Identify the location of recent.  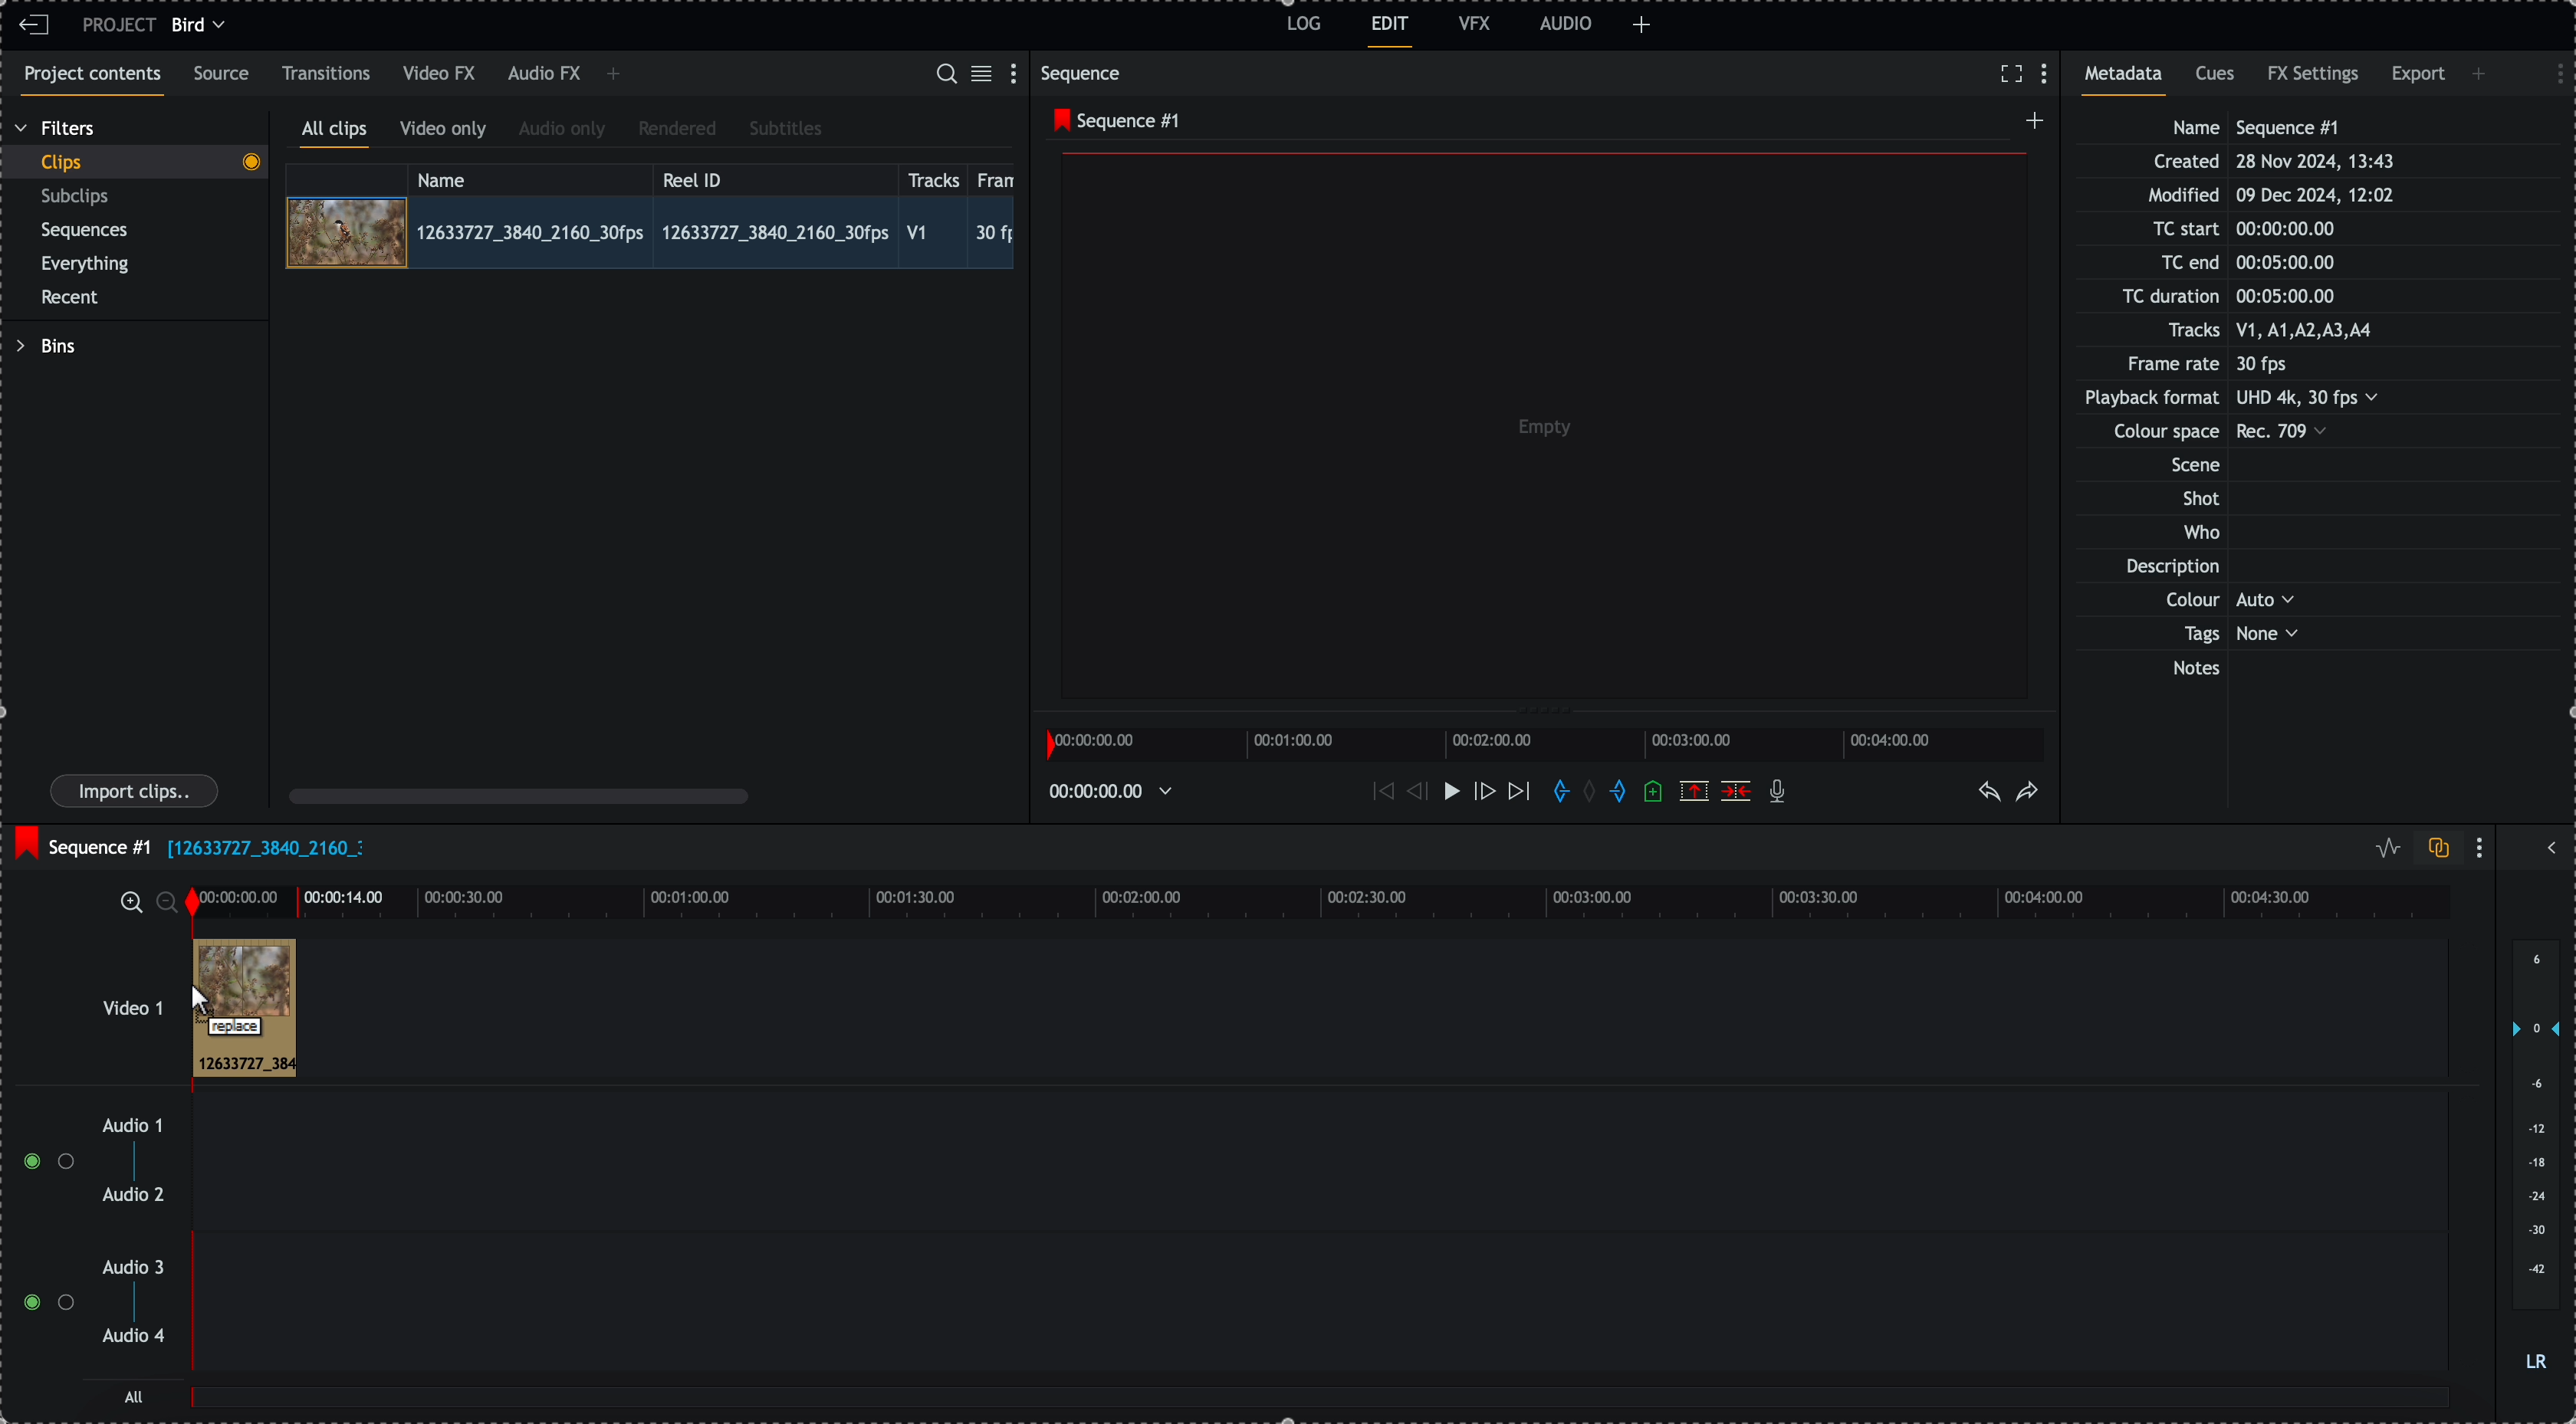
(74, 299).